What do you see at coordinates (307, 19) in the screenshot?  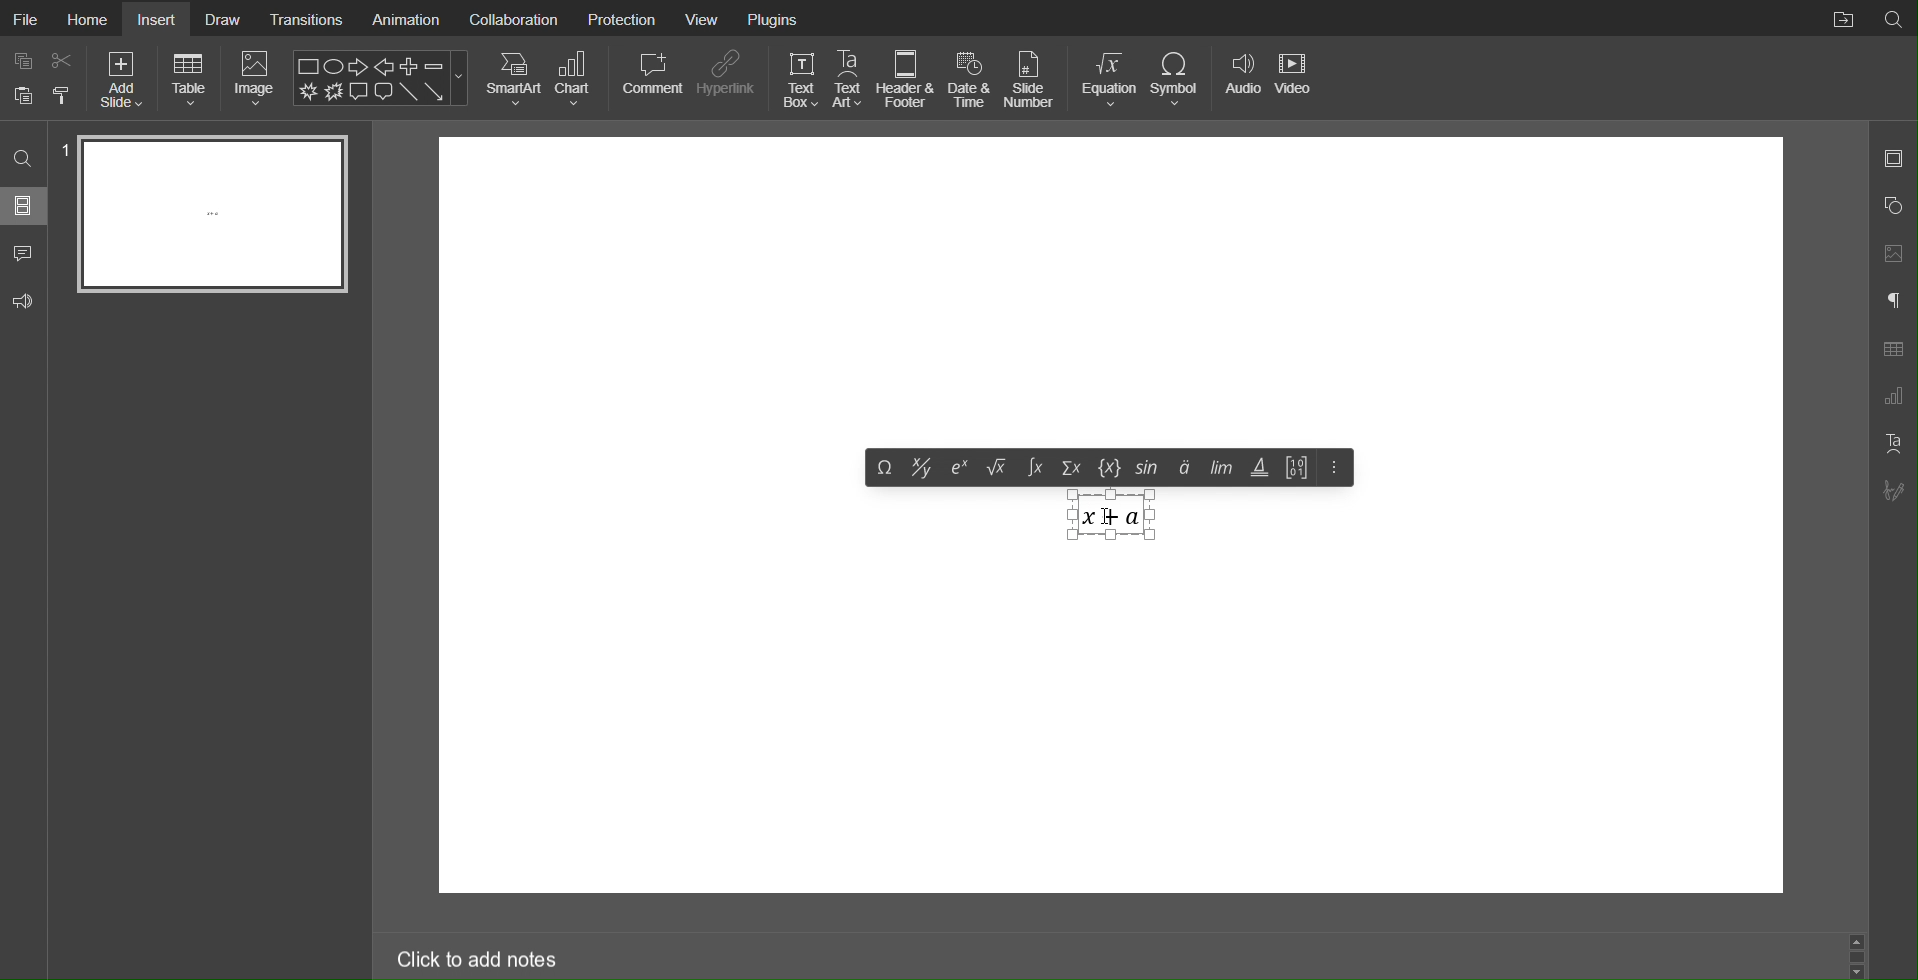 I see `Transistions` at bounding box center [307, 19].